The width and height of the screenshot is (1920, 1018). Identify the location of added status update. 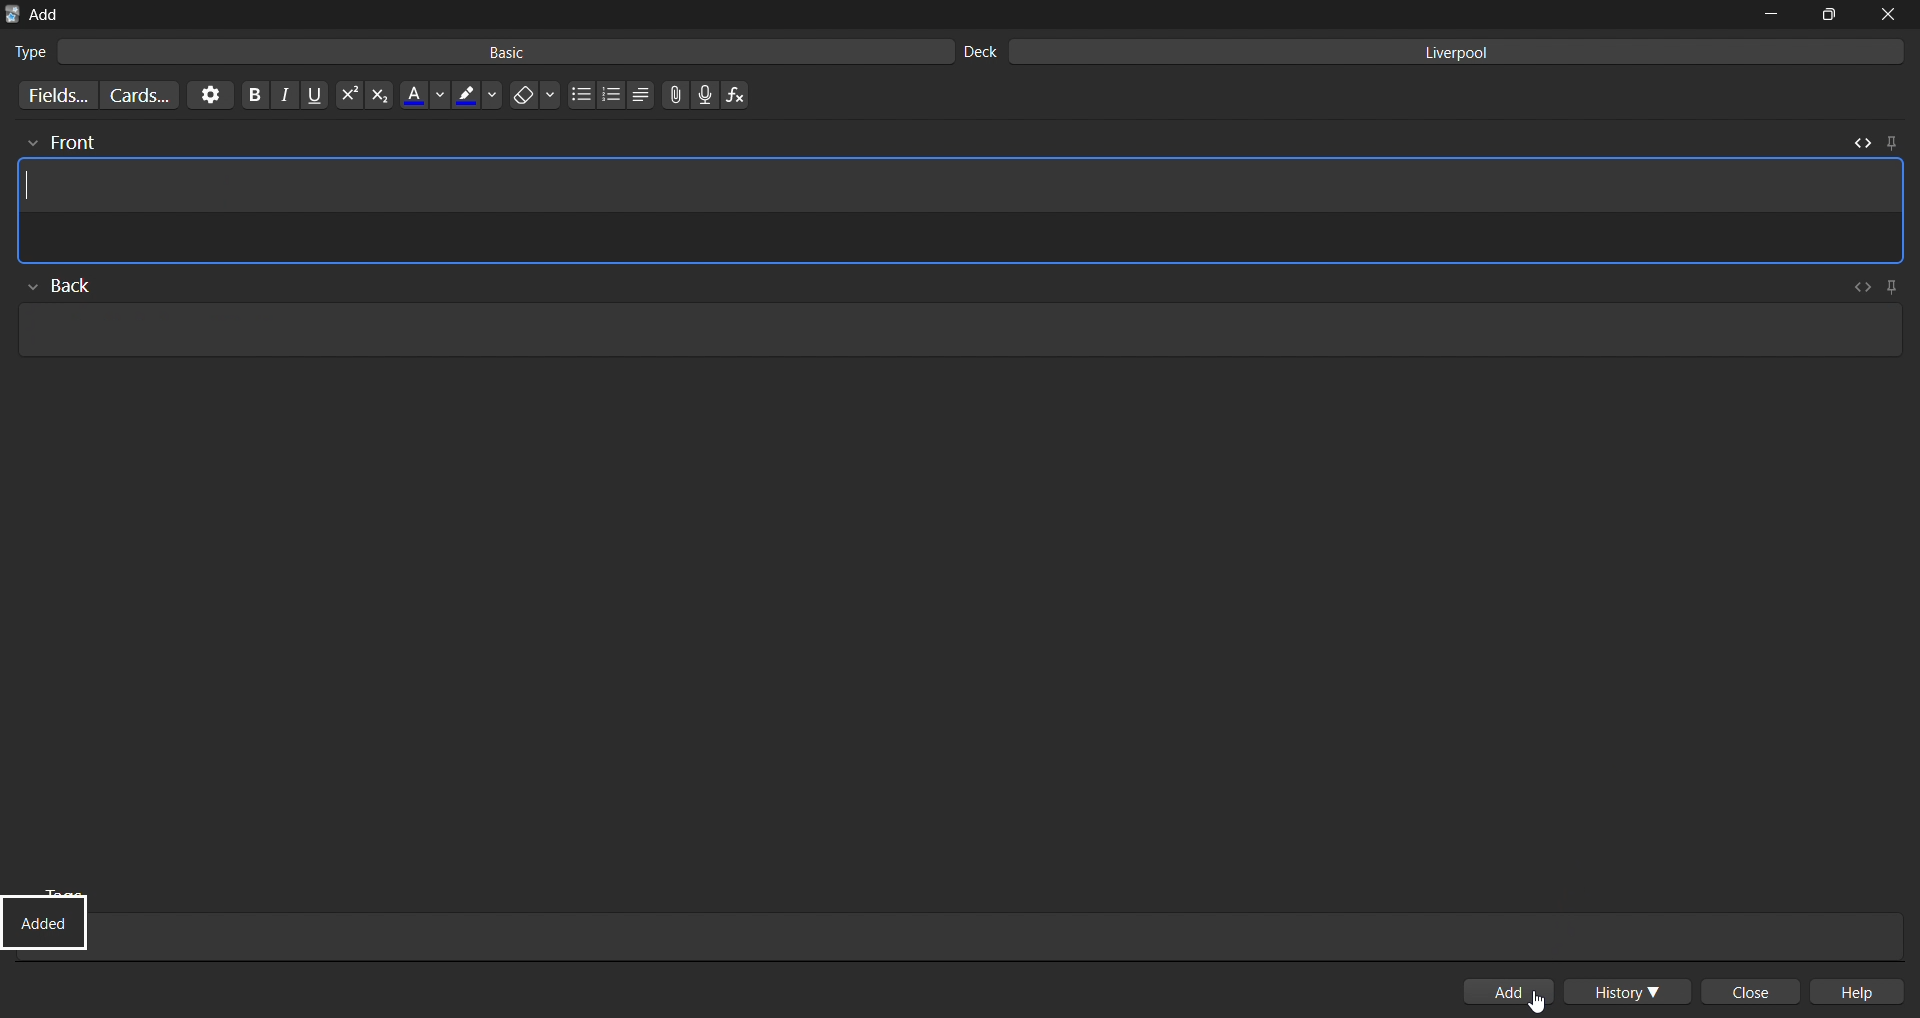
(50, 924).